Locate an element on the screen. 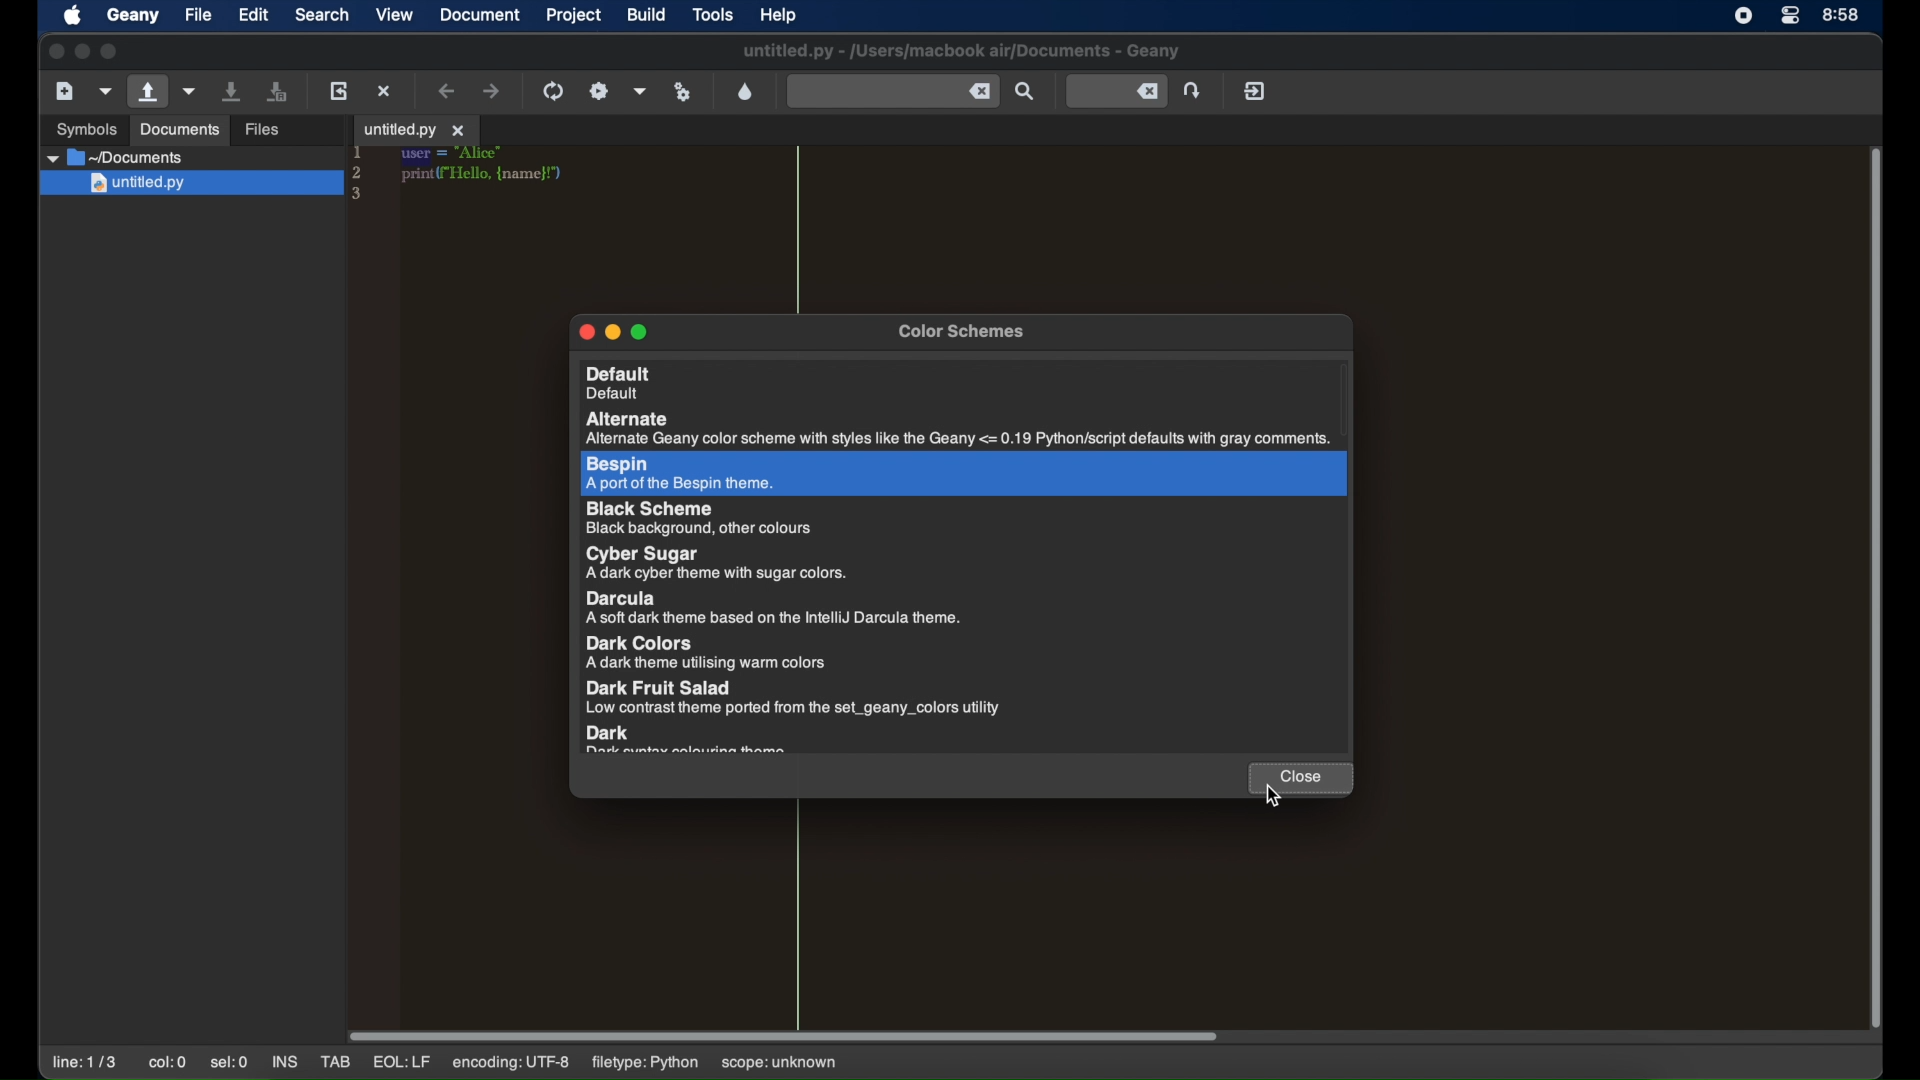  help is located at coordinates (782, 15).